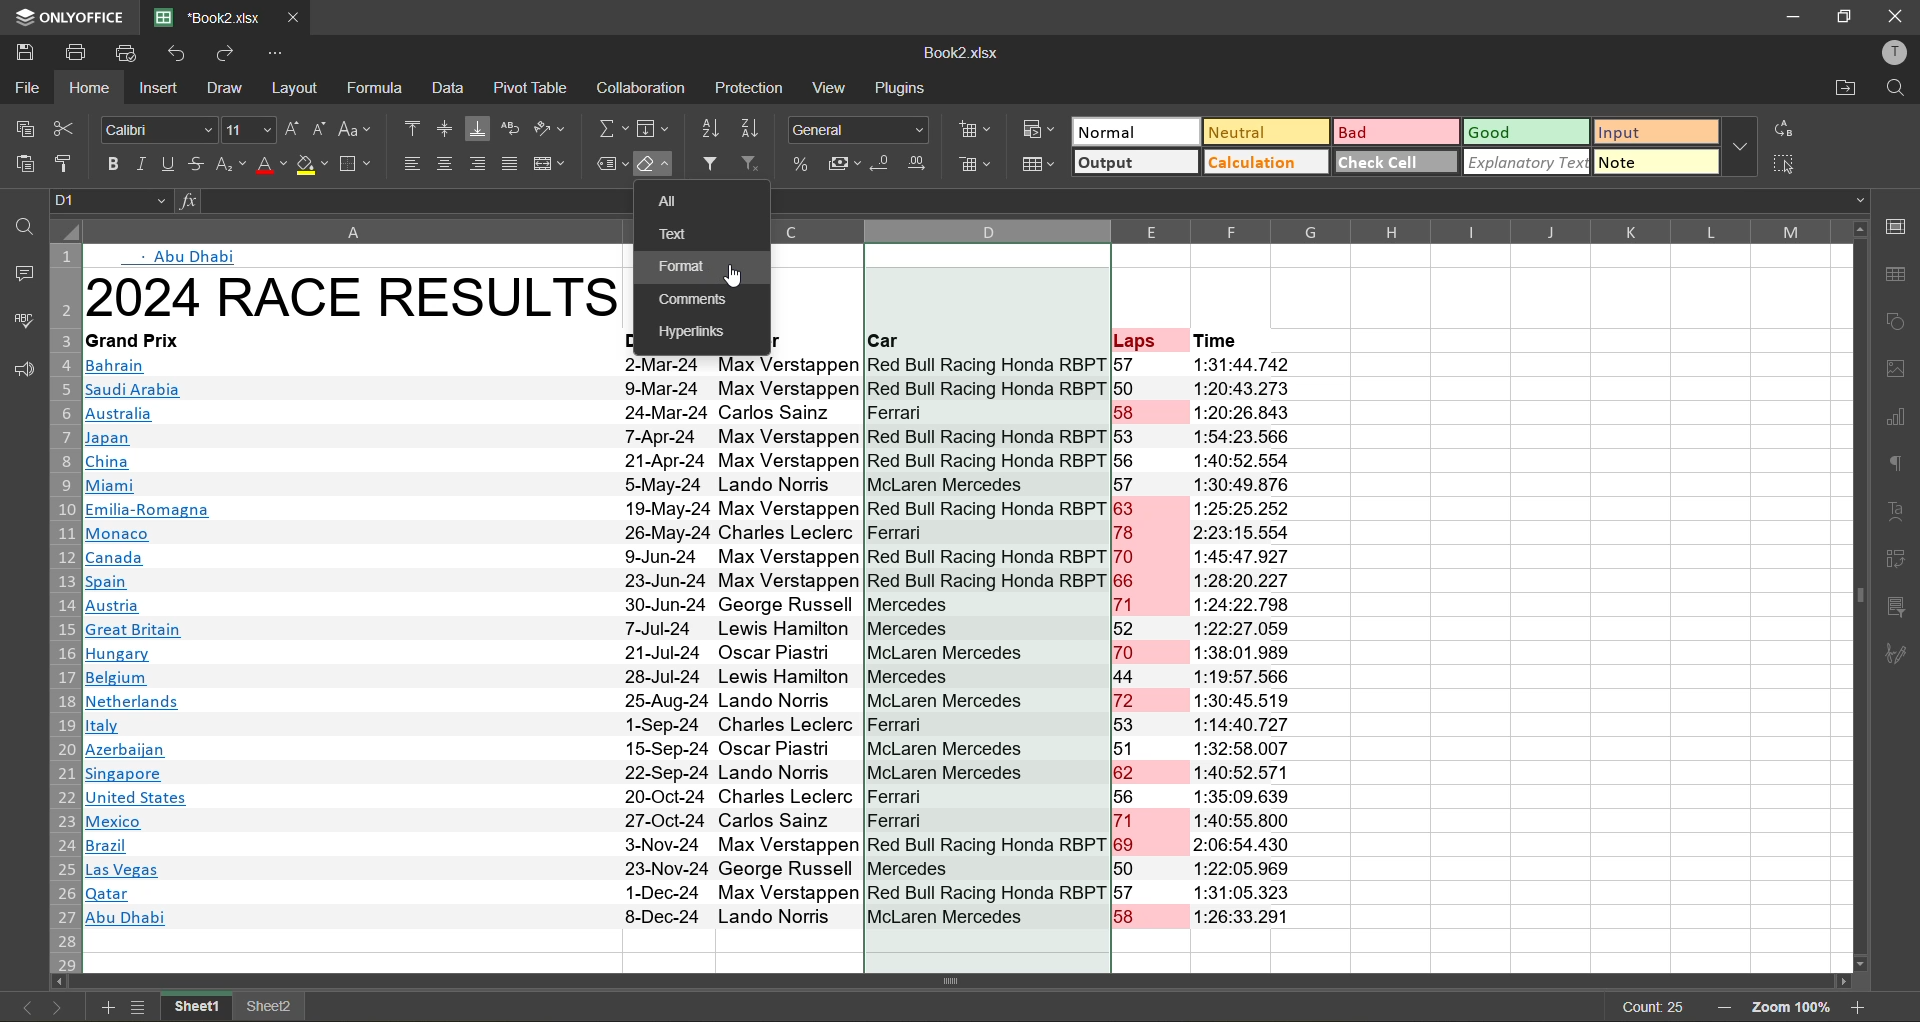 The image size is (1920, 1022). What do you see at coordinates (65, 129) in the screenshot?
I see `cut` at bounding box center [65, 129].